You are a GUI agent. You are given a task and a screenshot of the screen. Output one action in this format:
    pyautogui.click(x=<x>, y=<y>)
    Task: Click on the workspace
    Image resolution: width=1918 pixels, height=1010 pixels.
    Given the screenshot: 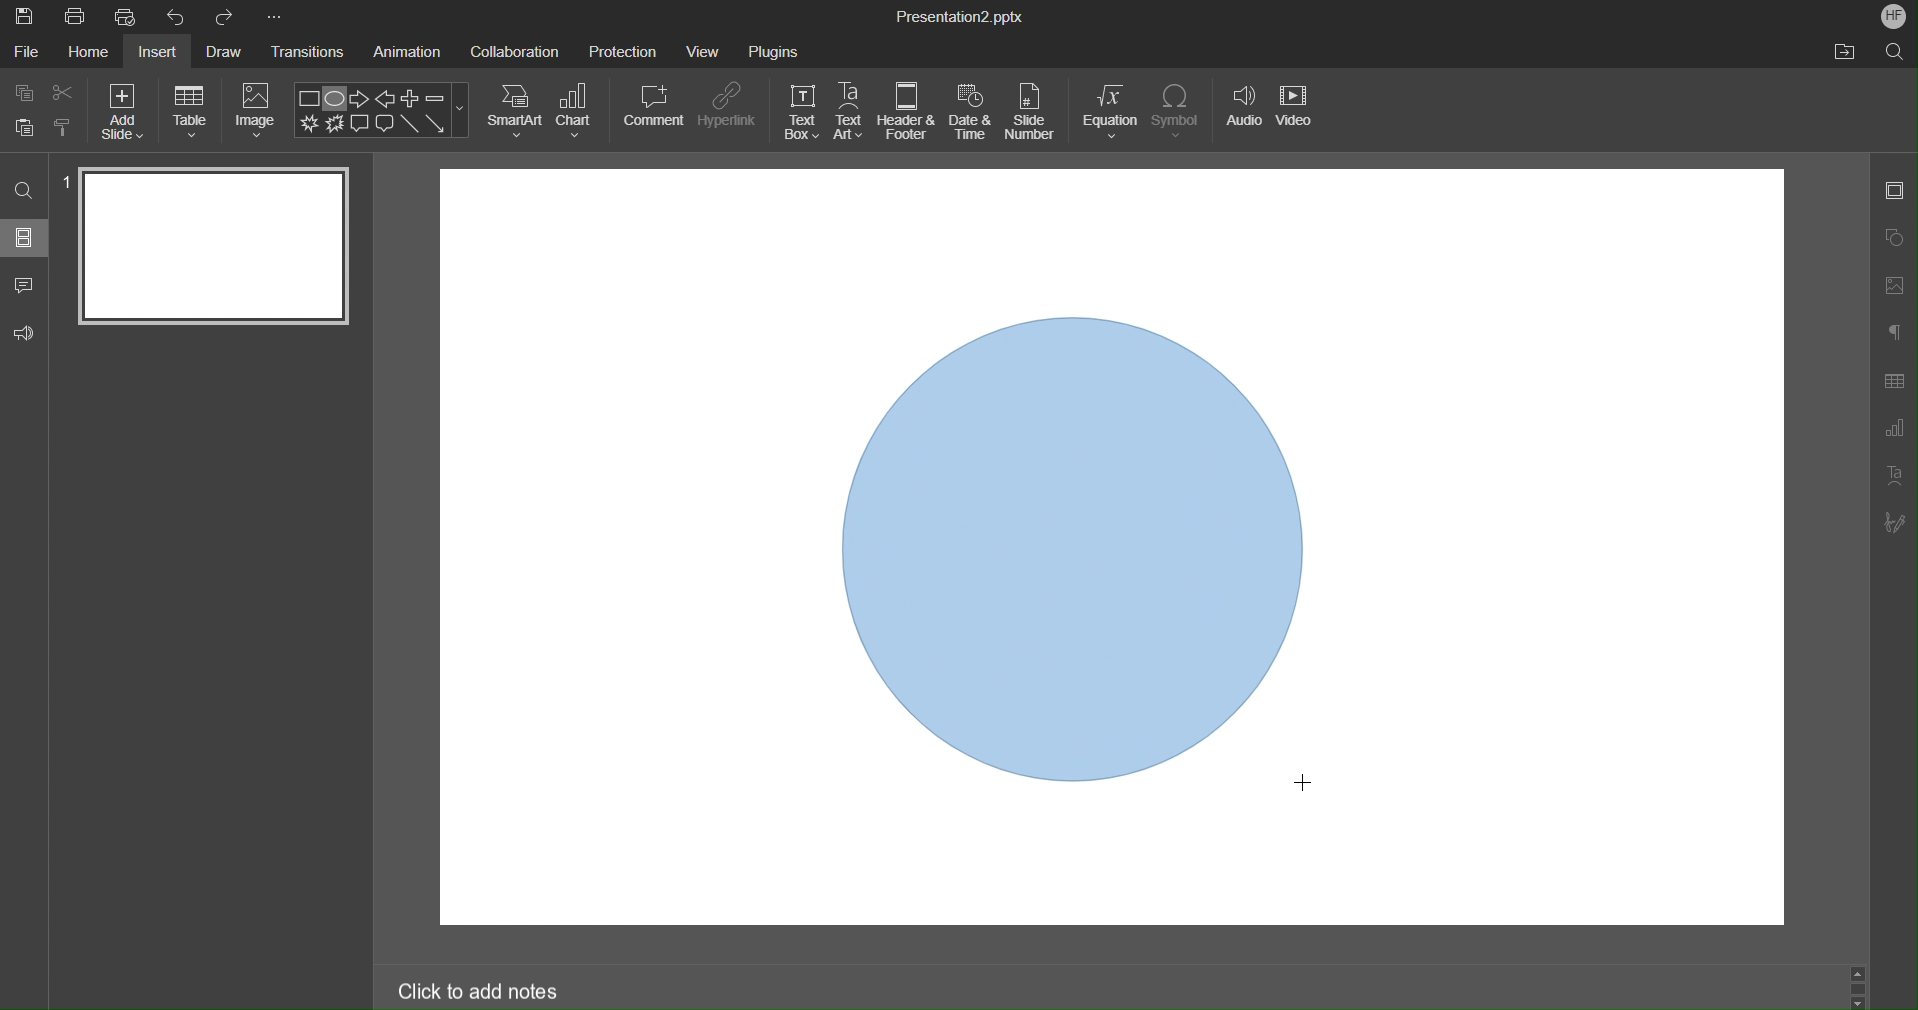 What is the action you would take?
    pyautogui.click(x=632, y=551)
    